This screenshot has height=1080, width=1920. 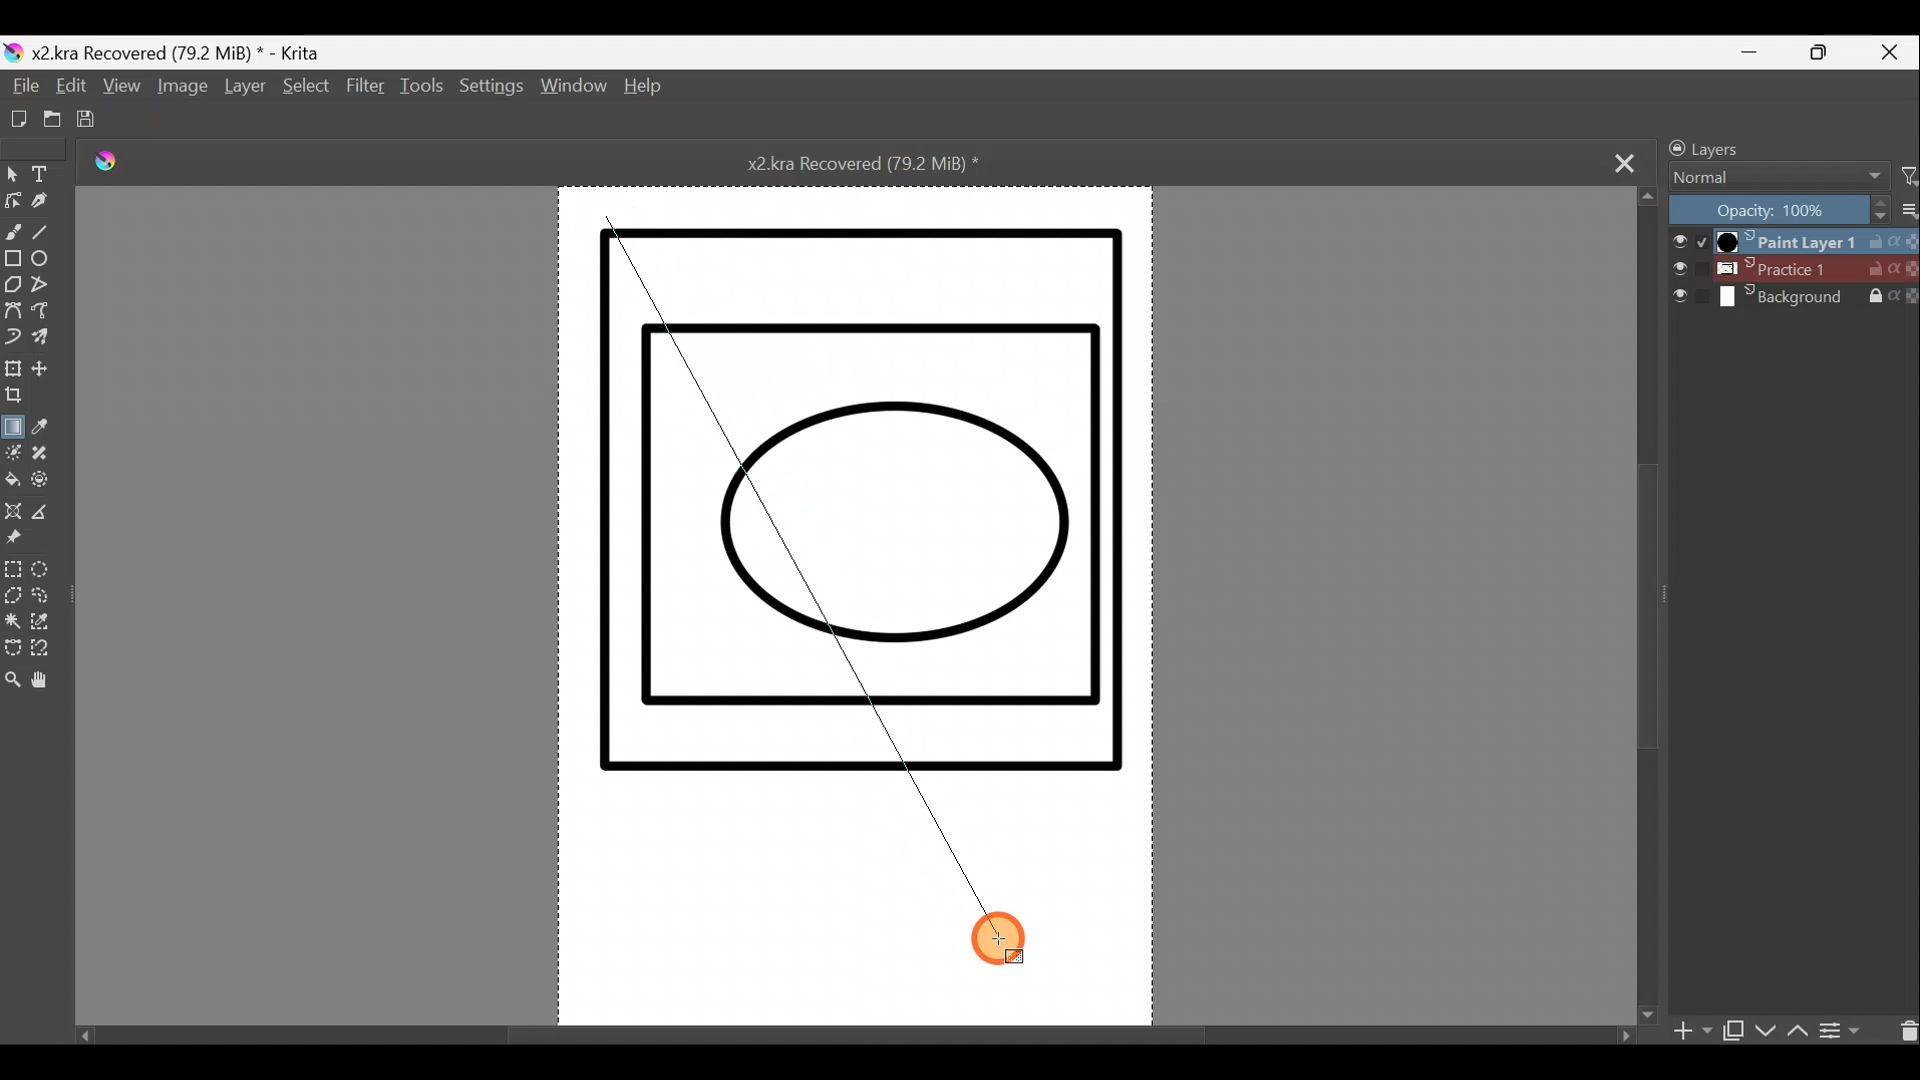 I want to click on Move layer/mask down, so click(x=1763, y=1031).